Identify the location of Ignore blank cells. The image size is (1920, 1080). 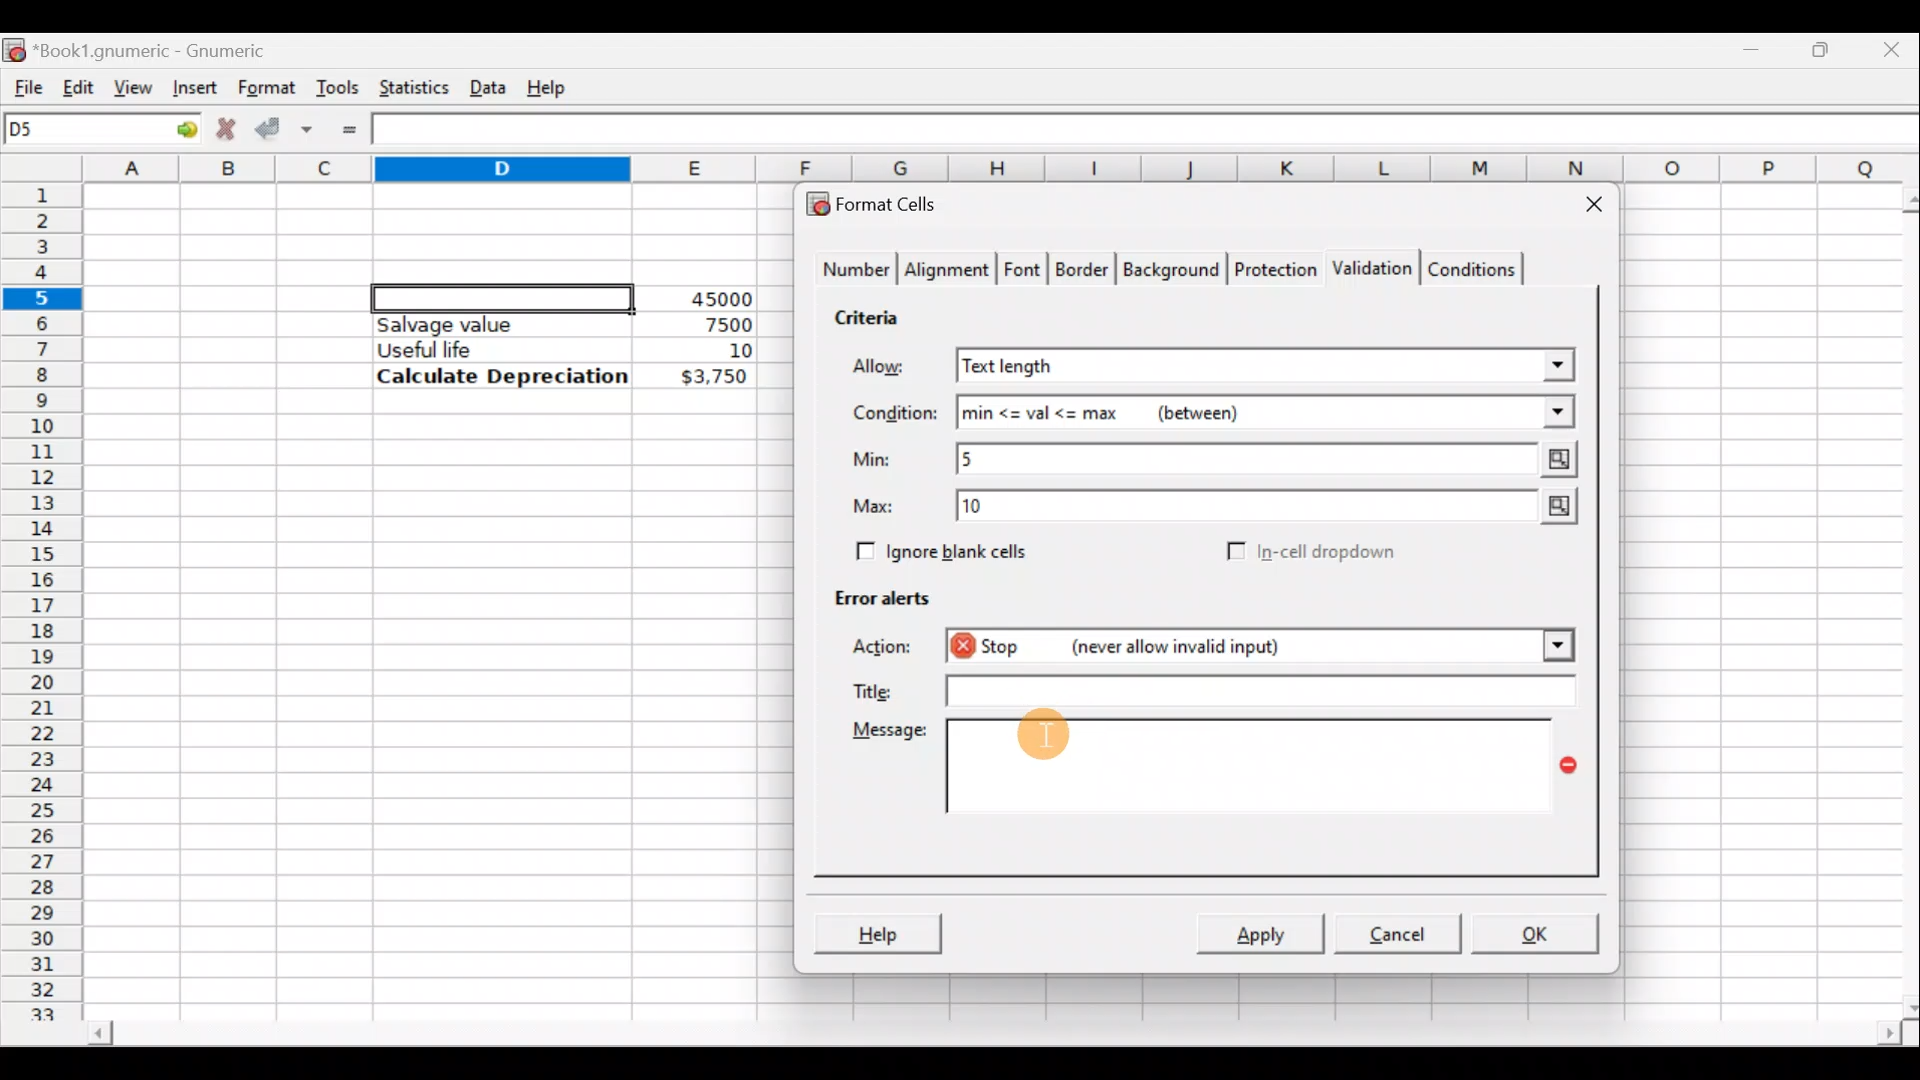
(938, 548).